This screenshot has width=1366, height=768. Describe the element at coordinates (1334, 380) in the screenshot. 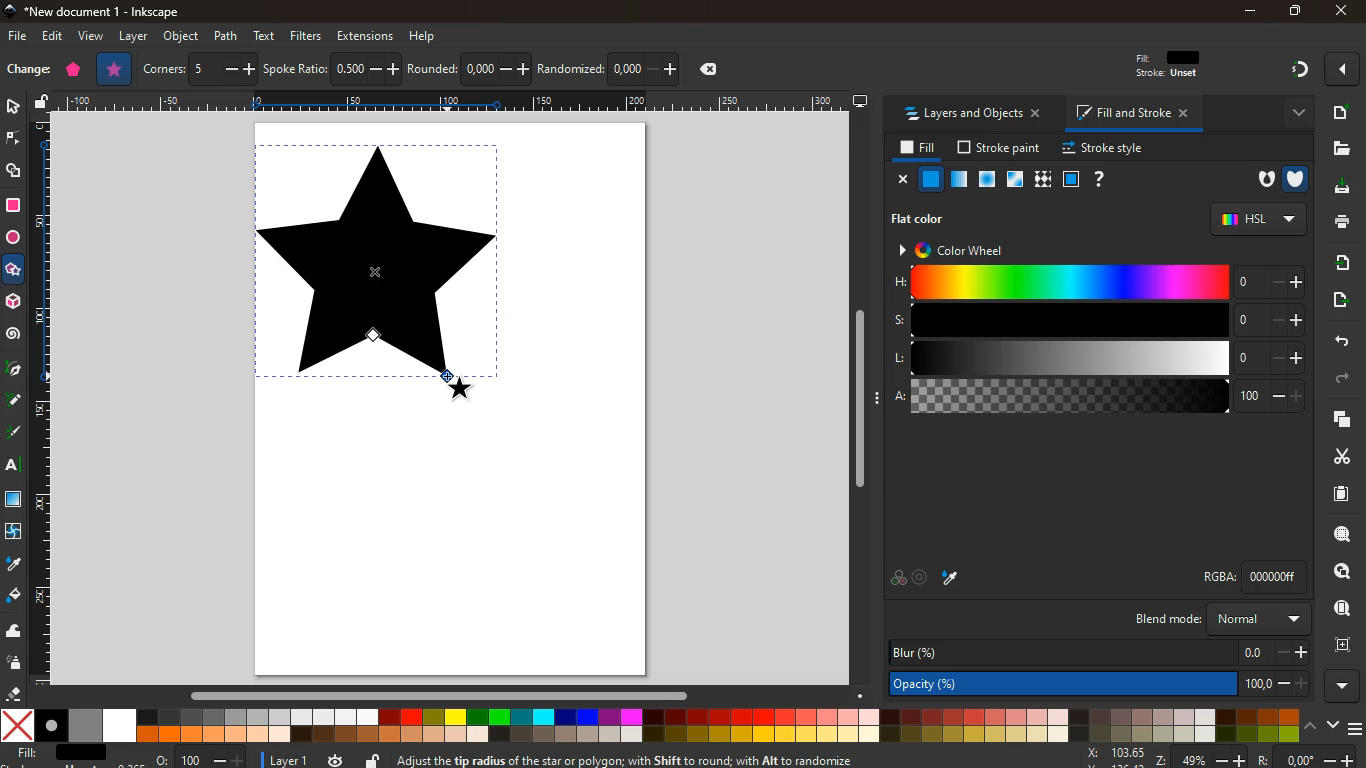

I see `forward` at that location.